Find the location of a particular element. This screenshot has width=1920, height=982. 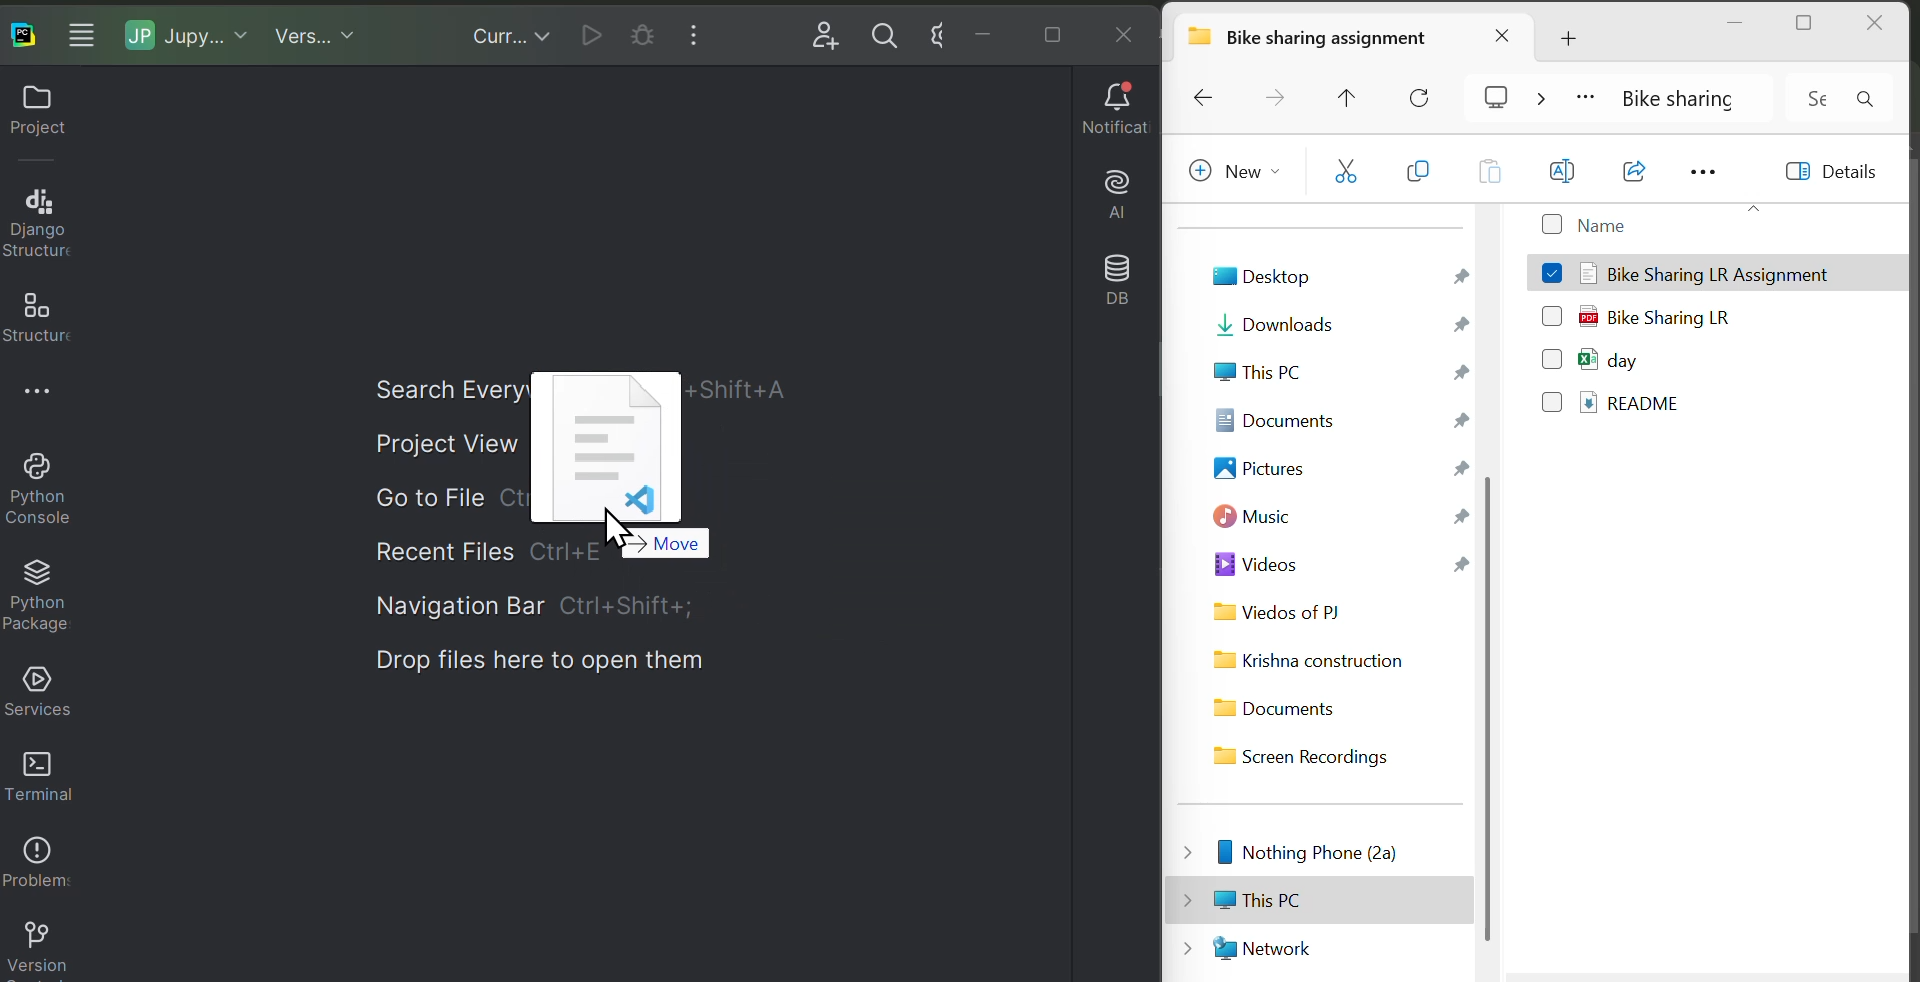

Downloads is located at coordinates (1335, 331).